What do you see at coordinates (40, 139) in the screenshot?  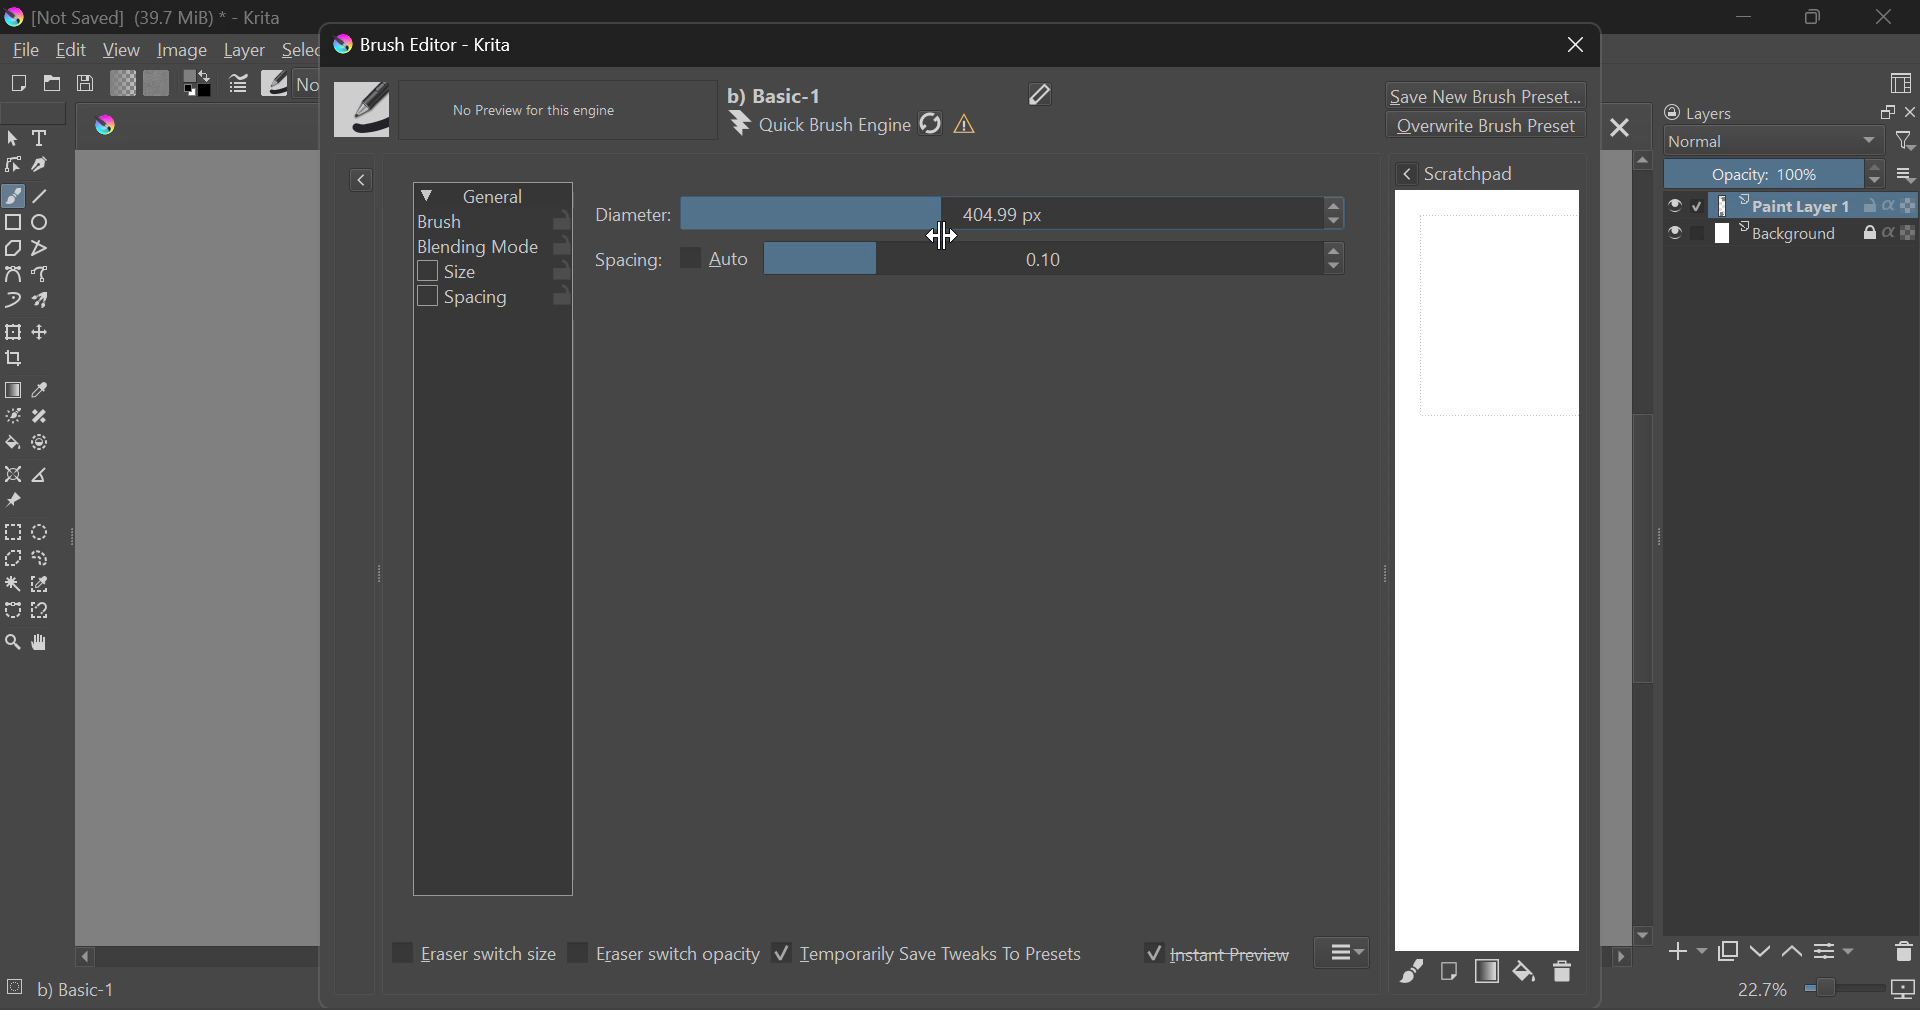 I see `Text` at bounding box center [40, 139].